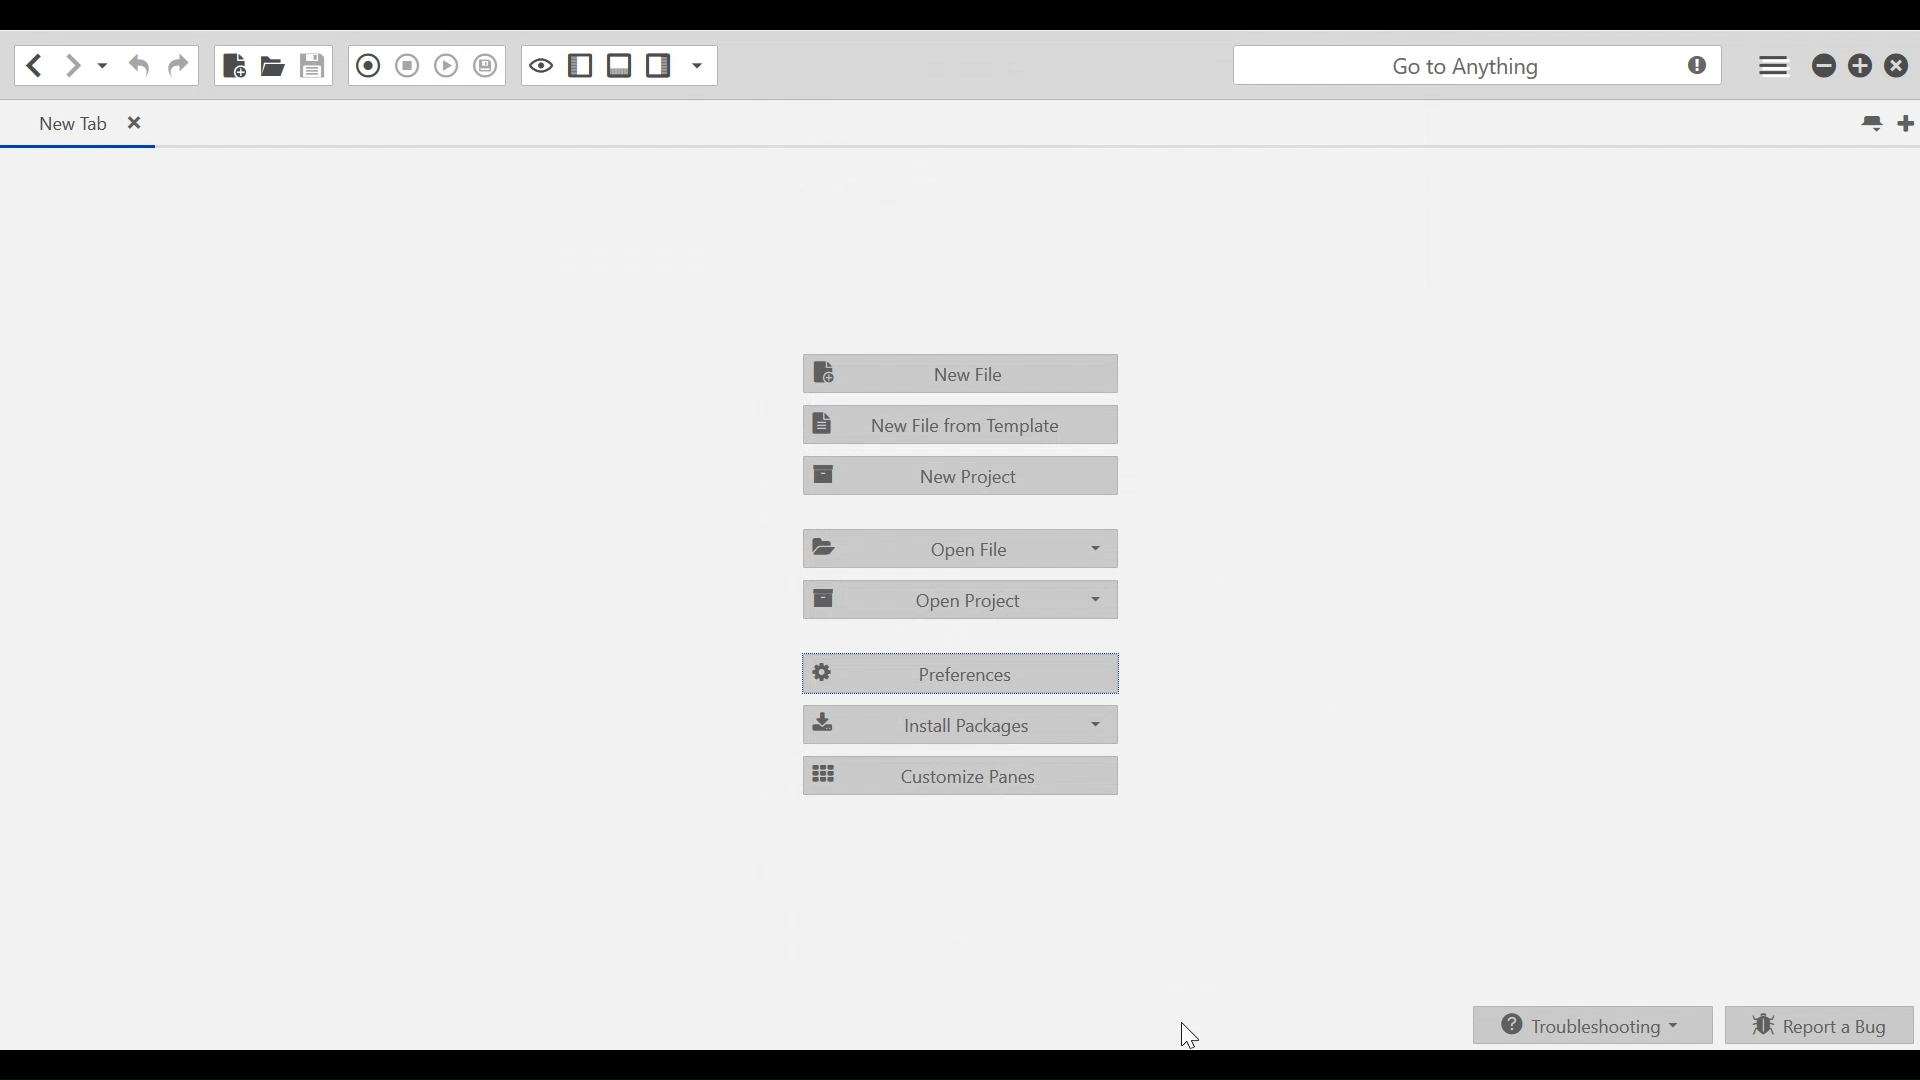 Image resolution: width=1920 pixels, height=1080 pixels. What do you see at coordinates (698, 65) in the screenshot?
I see `Show Specific Sidebar` at bounding box center [698, 65].